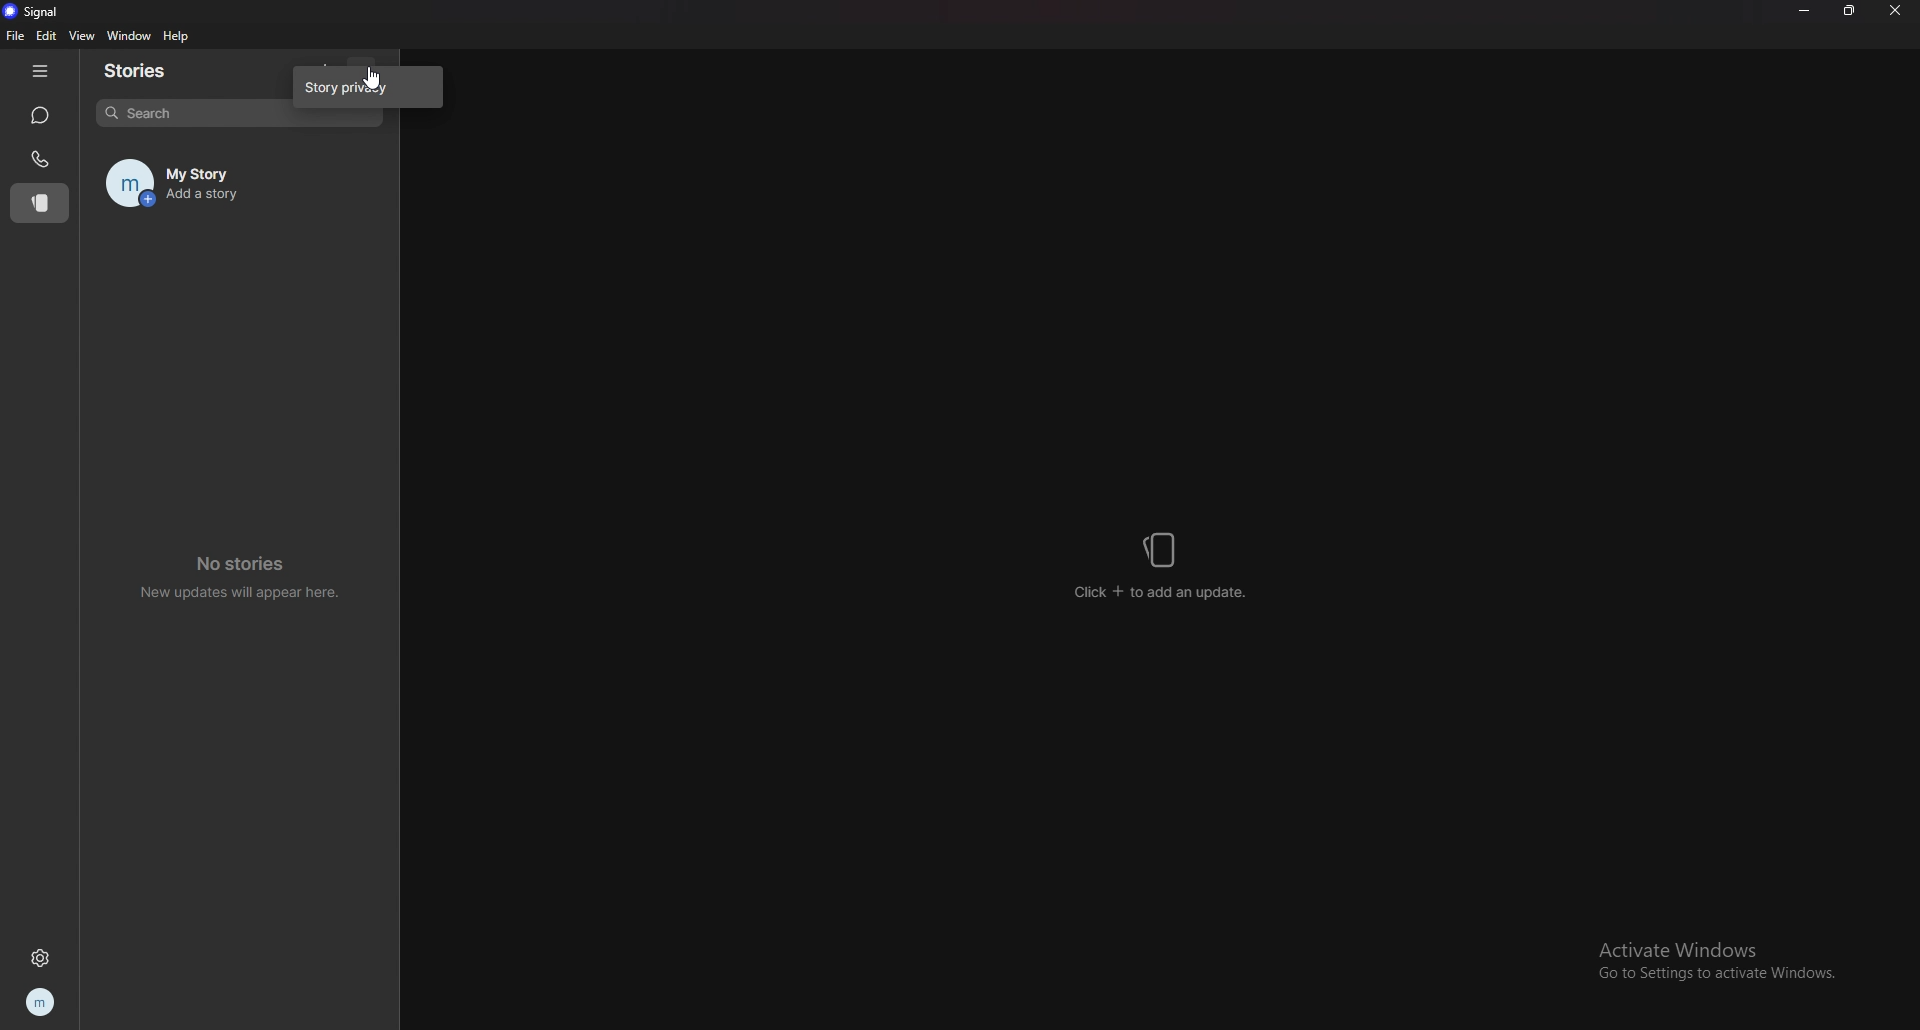  What do you see at coordinates (32, 12) in the screenshot?
I see `signal` at bounding box center [32, 12].